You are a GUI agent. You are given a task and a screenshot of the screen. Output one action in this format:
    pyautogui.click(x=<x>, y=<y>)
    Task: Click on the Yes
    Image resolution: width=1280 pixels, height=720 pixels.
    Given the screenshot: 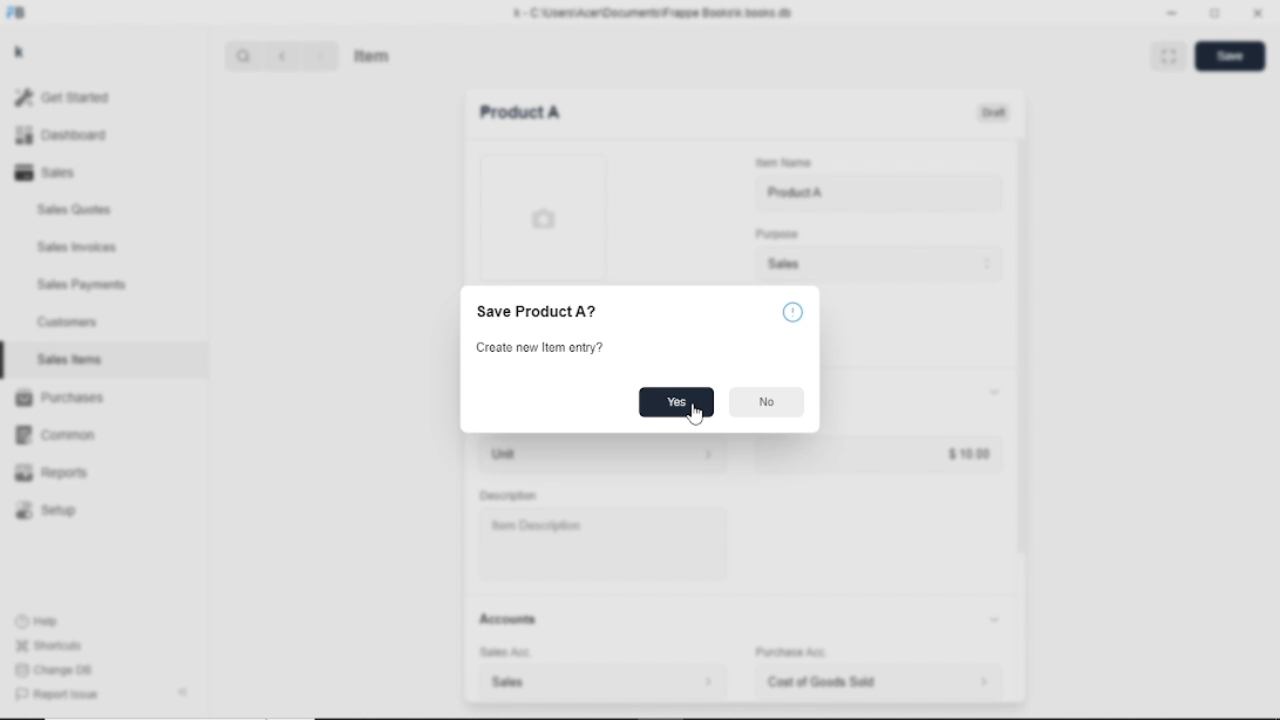 What is the action you would take?
    pyautogui.click(x=678, y=402)
    